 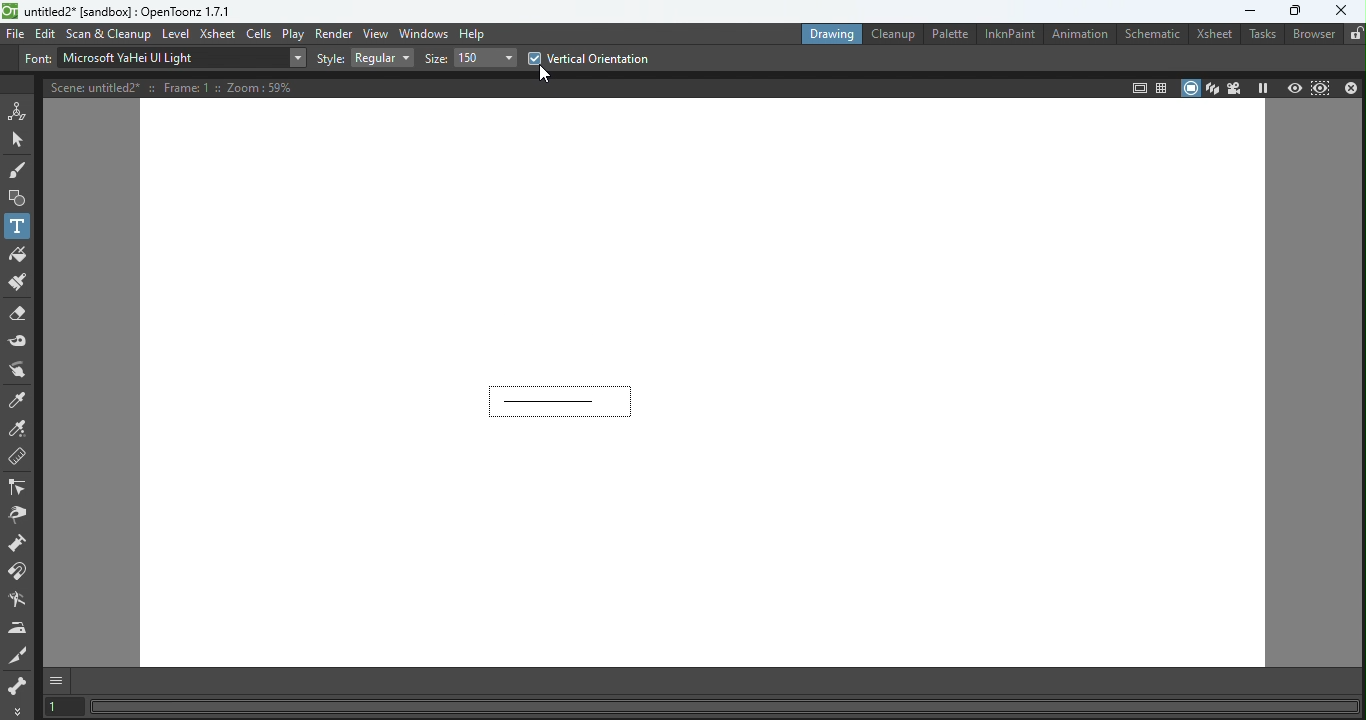 I want to click on Iron tool, so click(x=17, y=624).